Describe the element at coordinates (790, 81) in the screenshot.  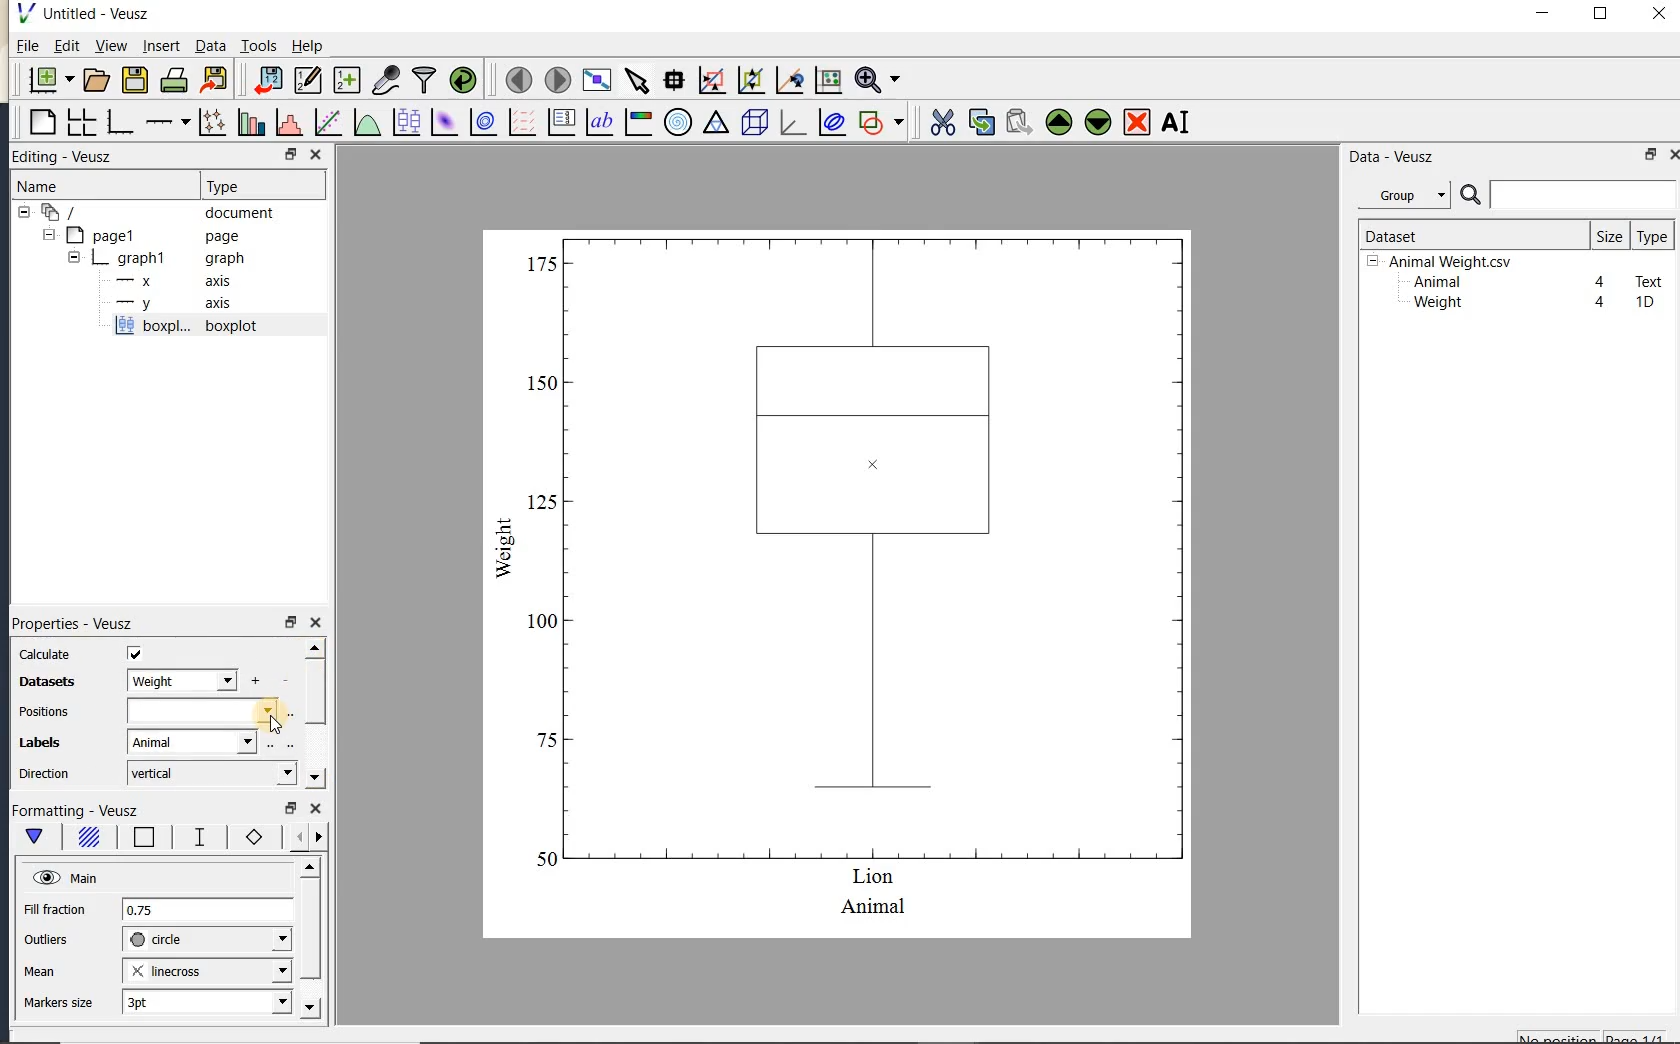
I see `click to recenter graph axes` at that location.